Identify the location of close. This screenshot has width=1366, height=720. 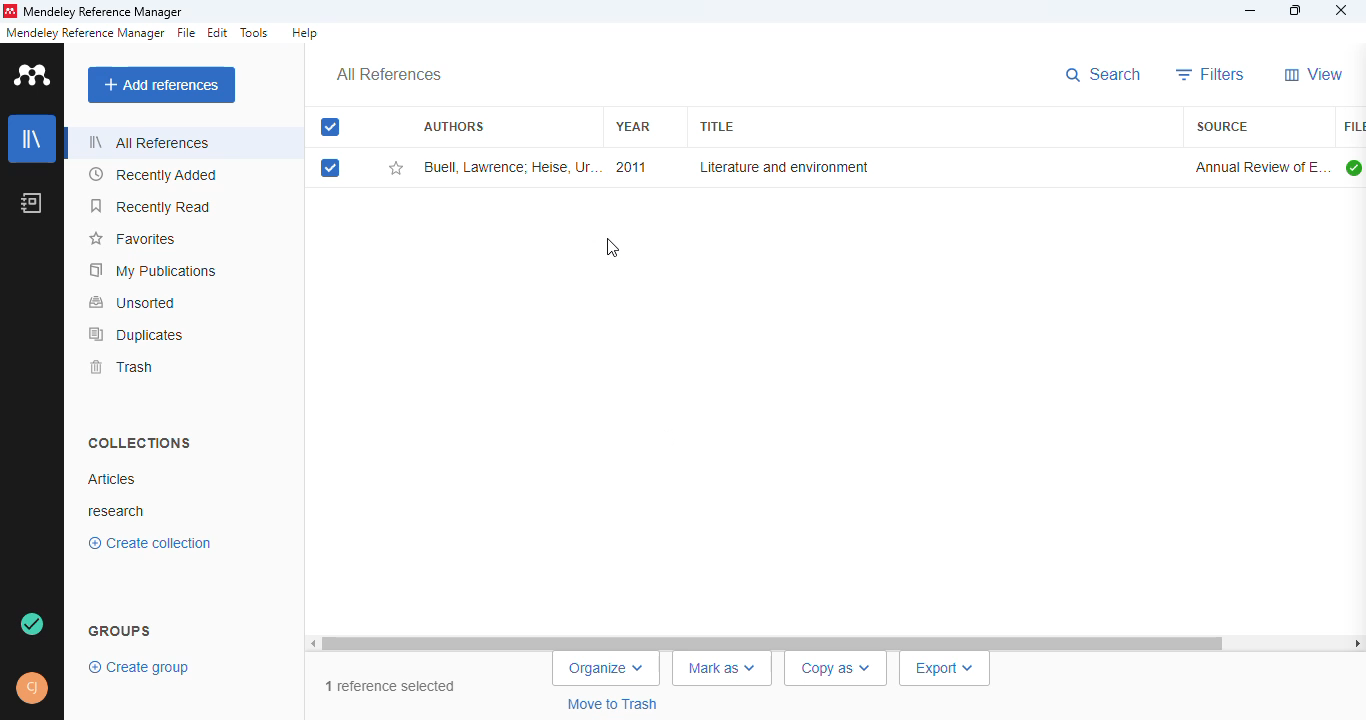
(1342, 10).